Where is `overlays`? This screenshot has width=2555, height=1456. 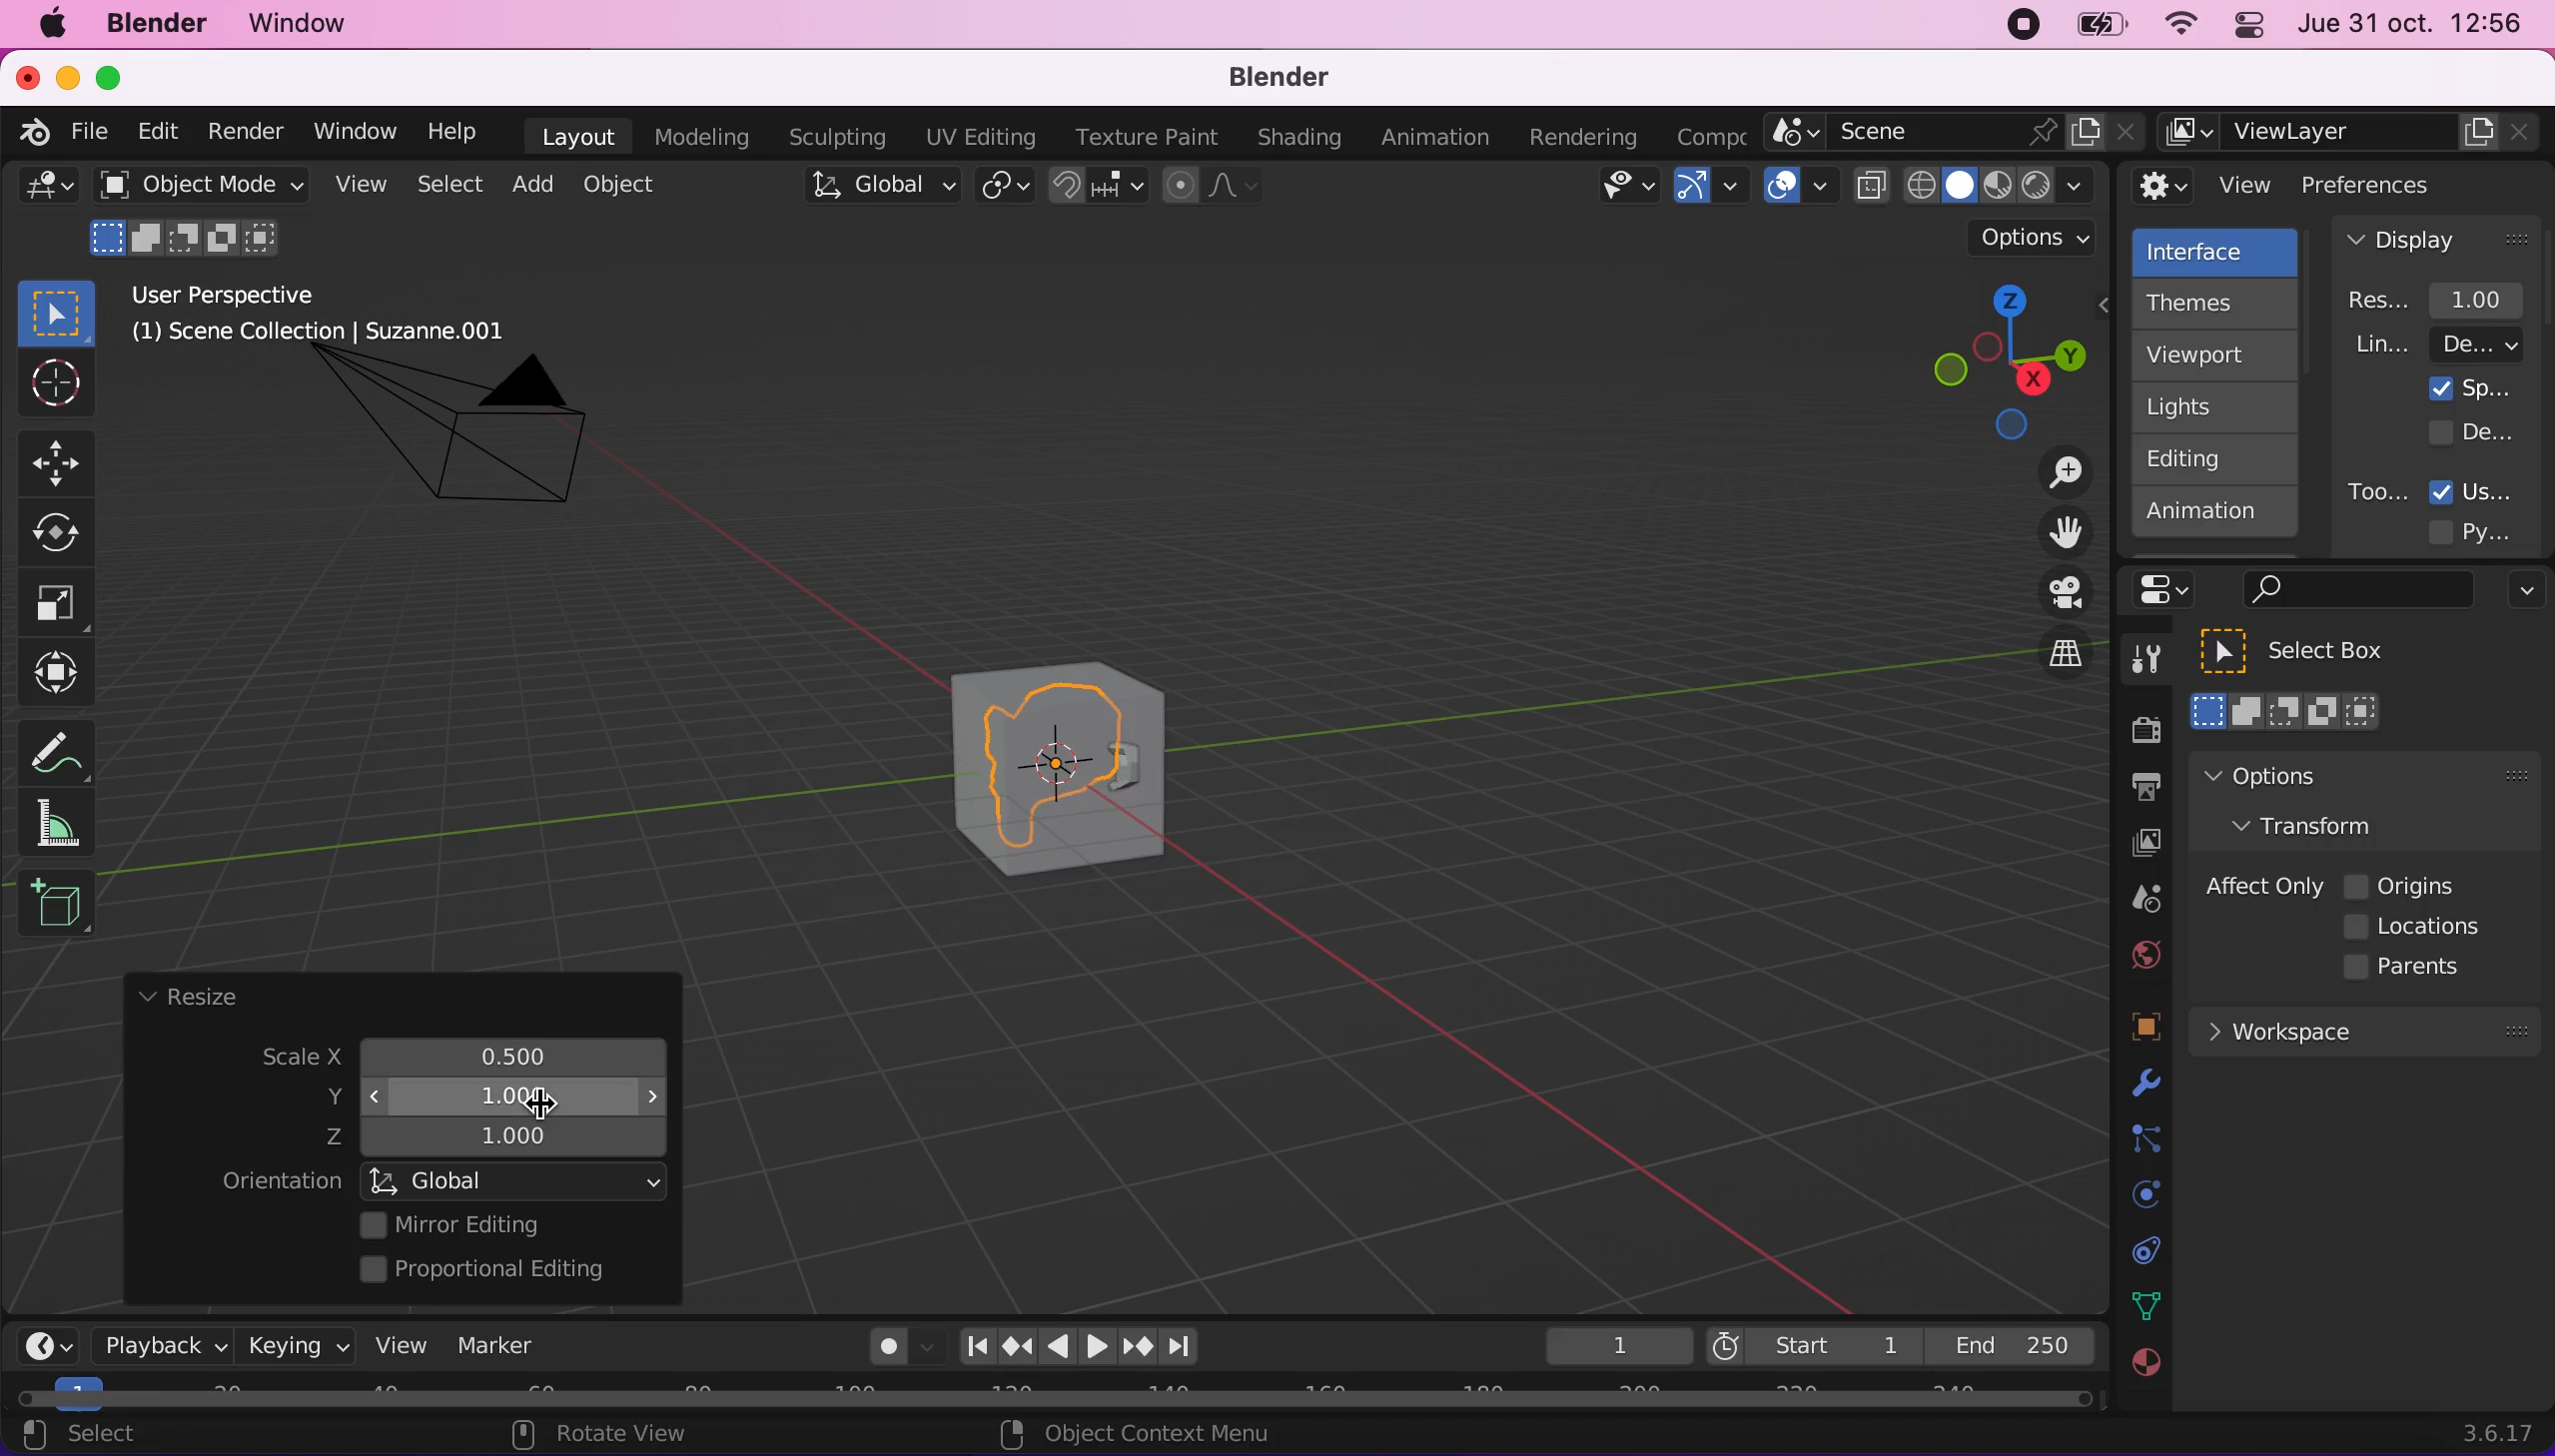 overlays is located at coordinates (1800, 187).